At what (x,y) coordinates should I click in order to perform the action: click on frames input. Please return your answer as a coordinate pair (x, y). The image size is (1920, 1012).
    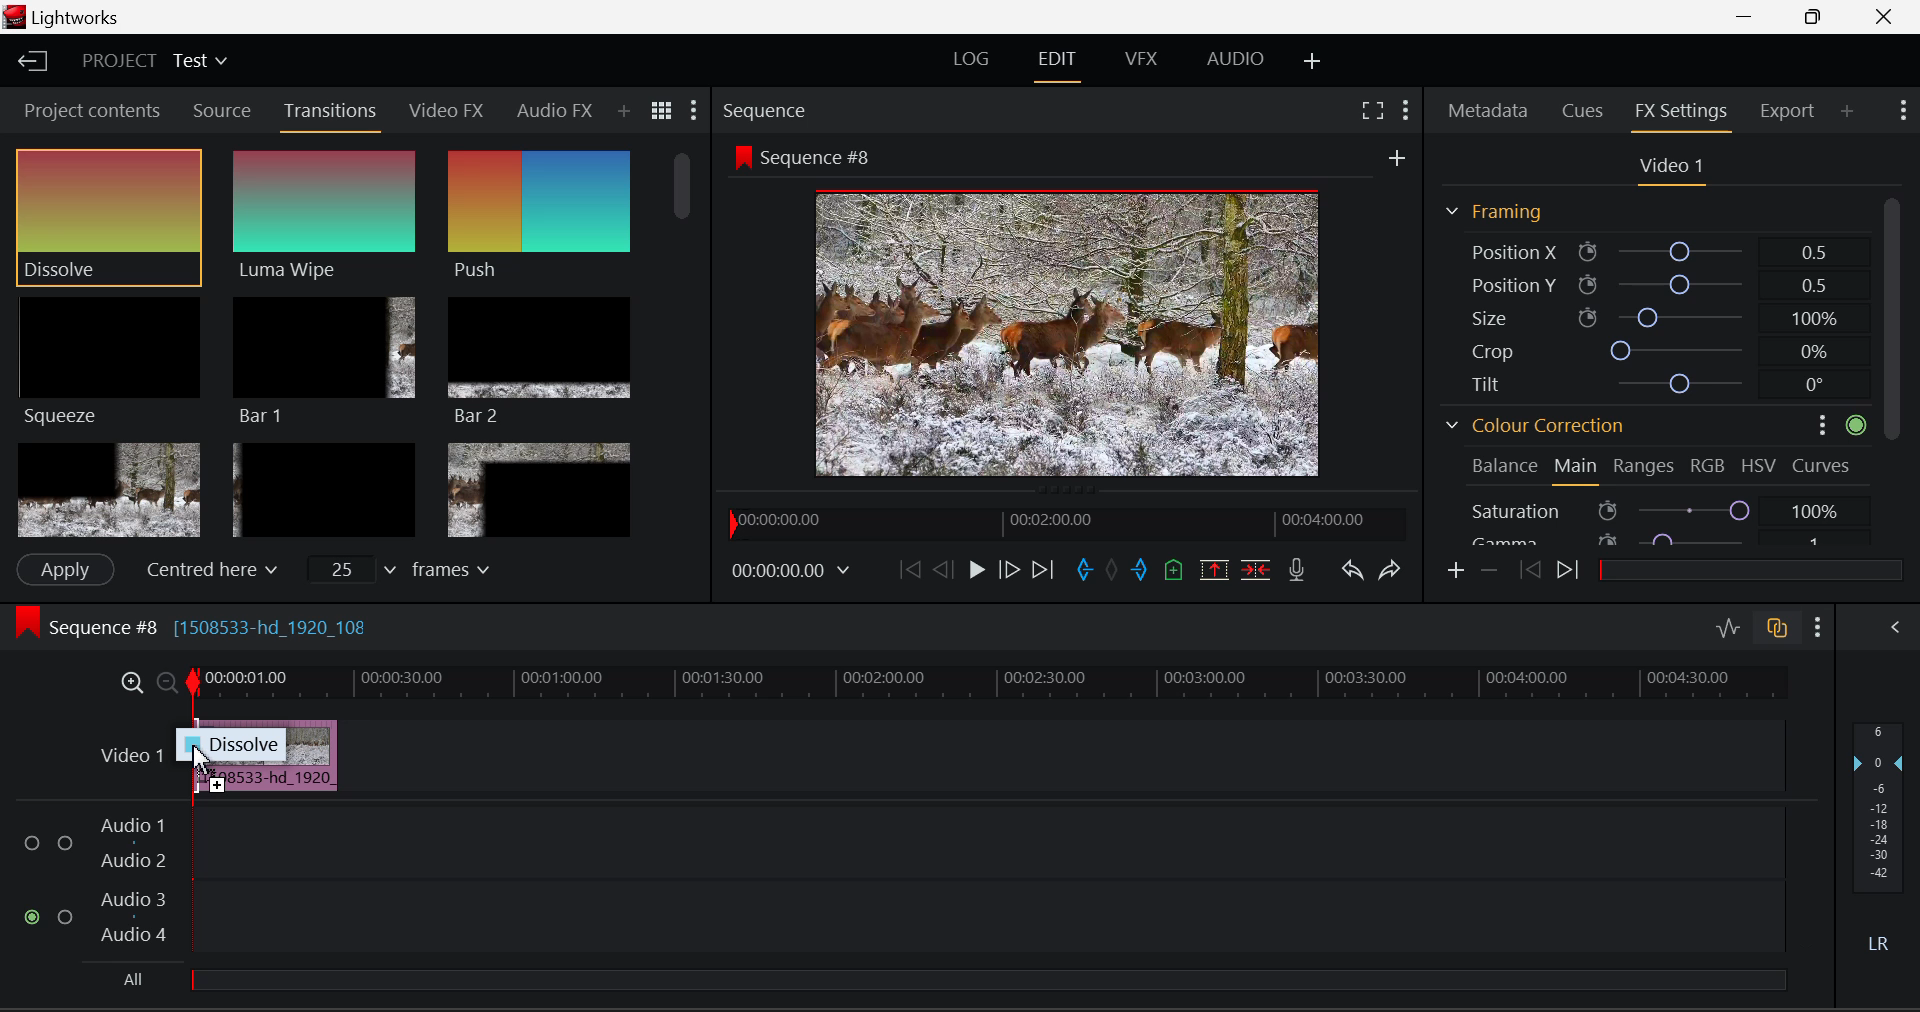
    Looking at the image, I should click on (398, 567).